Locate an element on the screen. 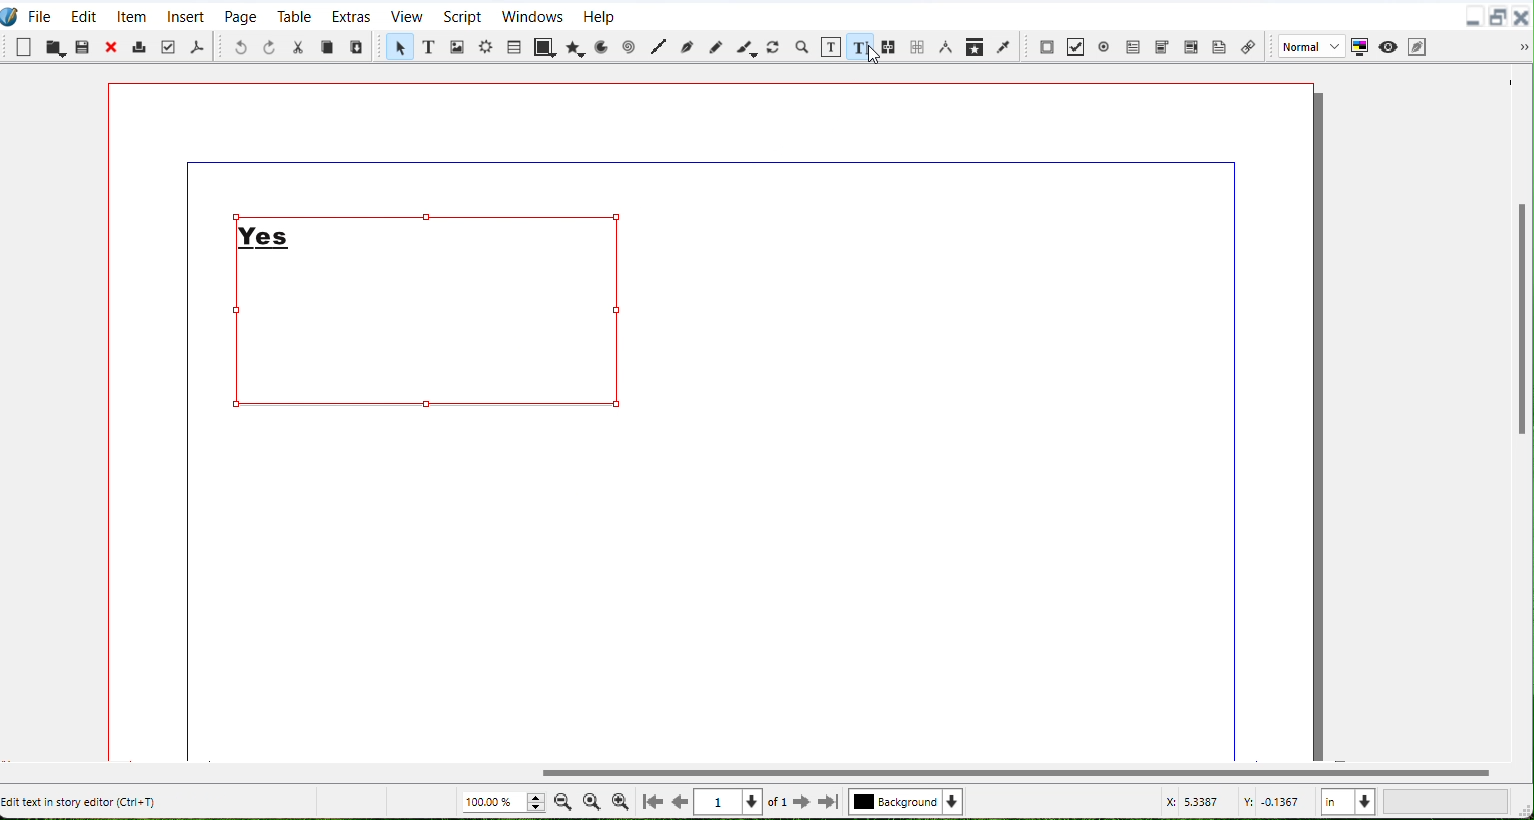  Zoom In is located at coordinates (620, 801).